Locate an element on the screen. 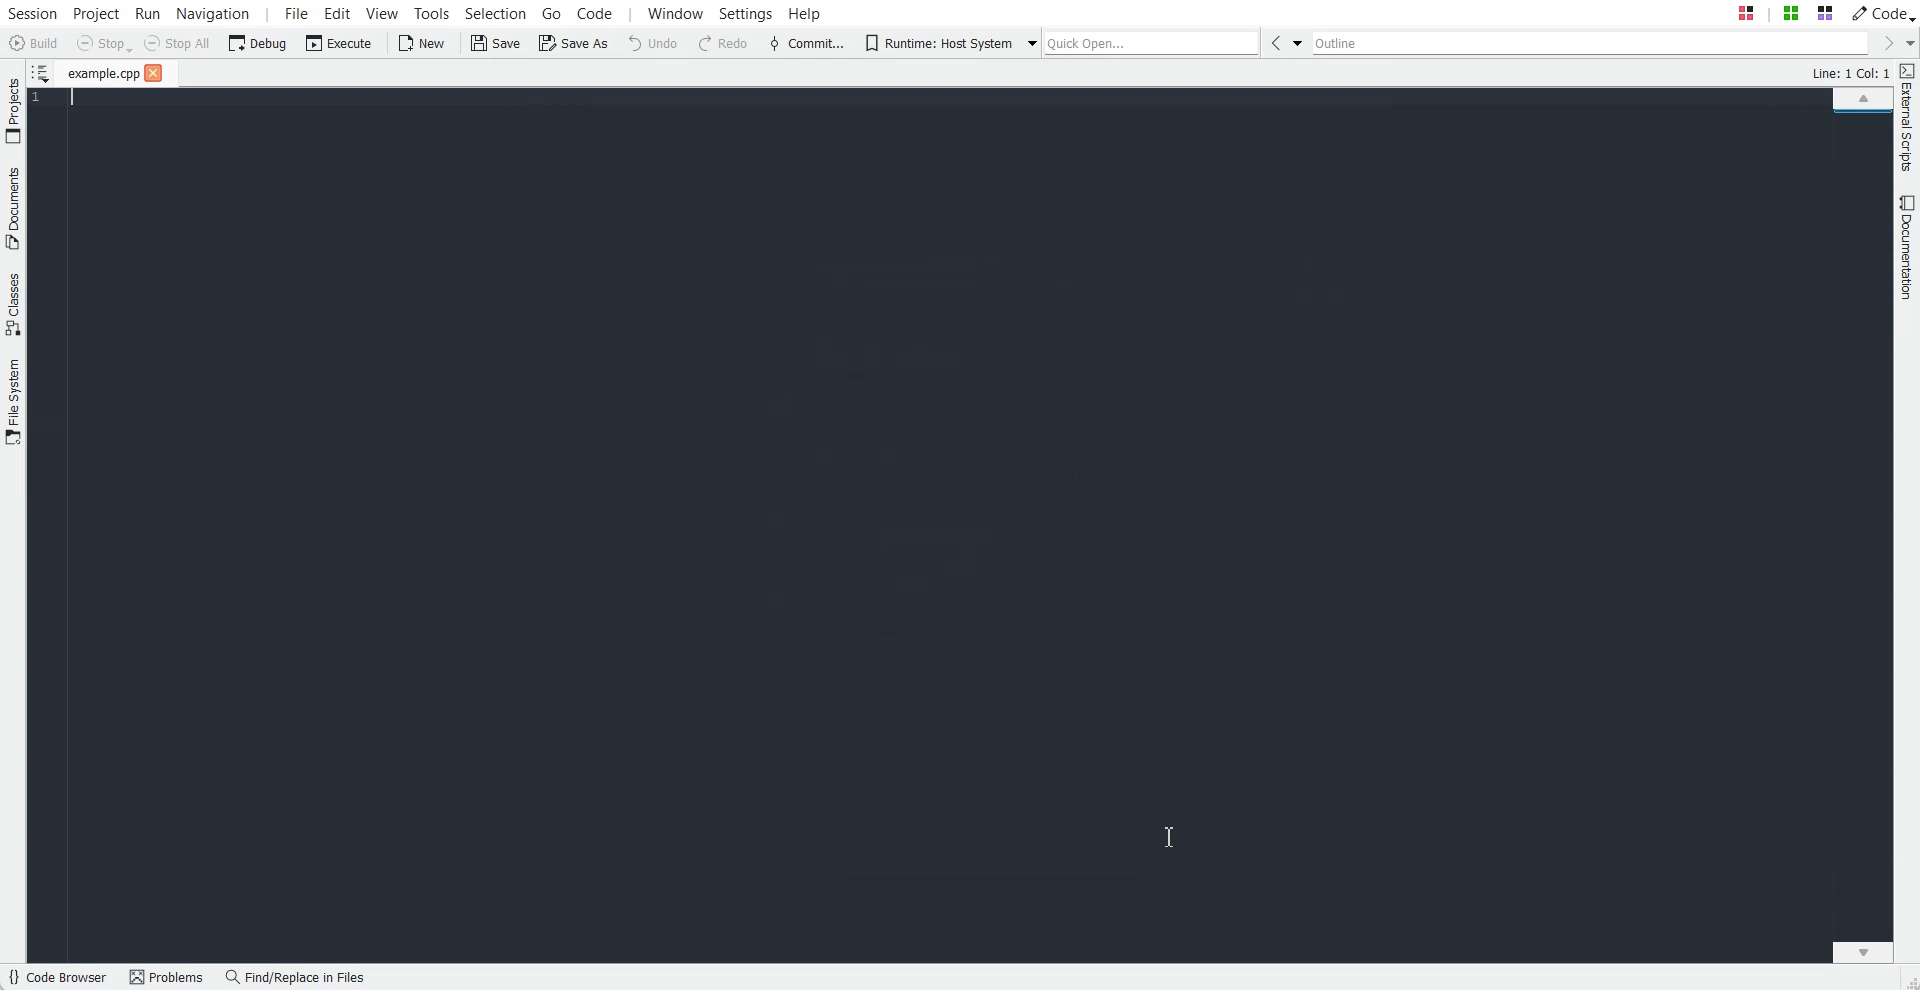 This screenshot has height=990, width=1920. Save As is located at coordinates (573, 44).